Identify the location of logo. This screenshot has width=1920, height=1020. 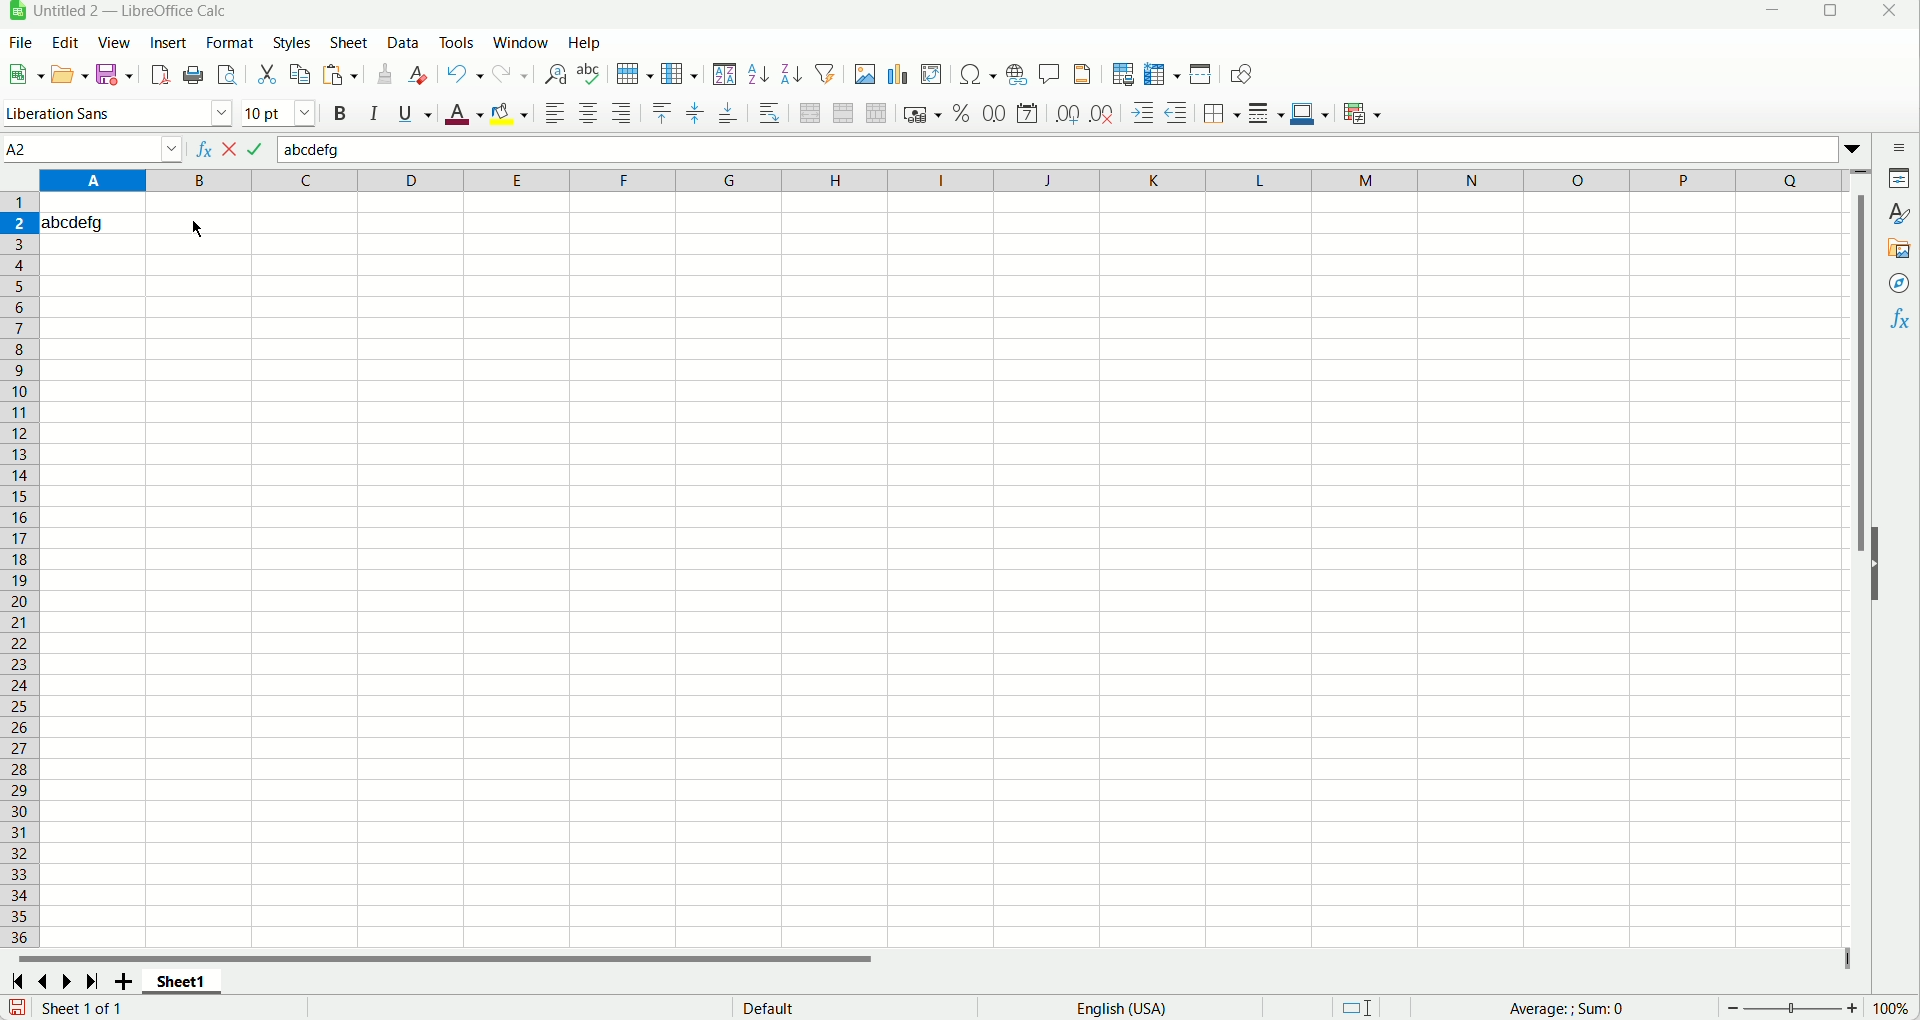
(13, 13).